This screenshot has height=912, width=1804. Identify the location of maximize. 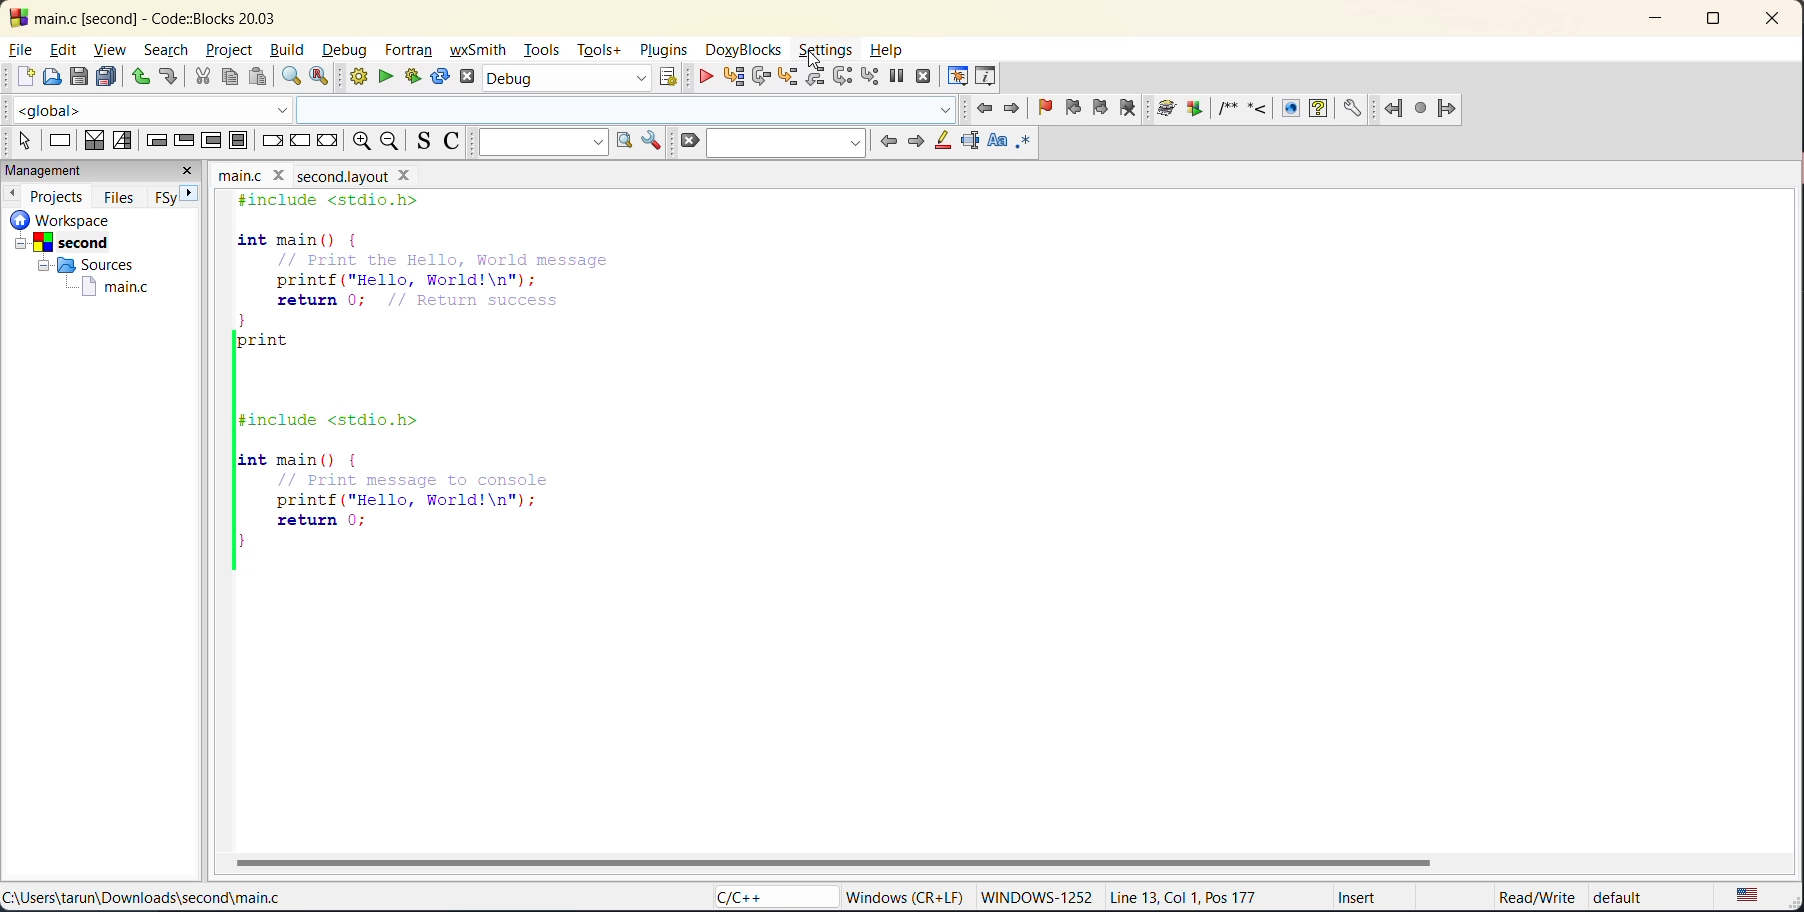
(1711, 22).